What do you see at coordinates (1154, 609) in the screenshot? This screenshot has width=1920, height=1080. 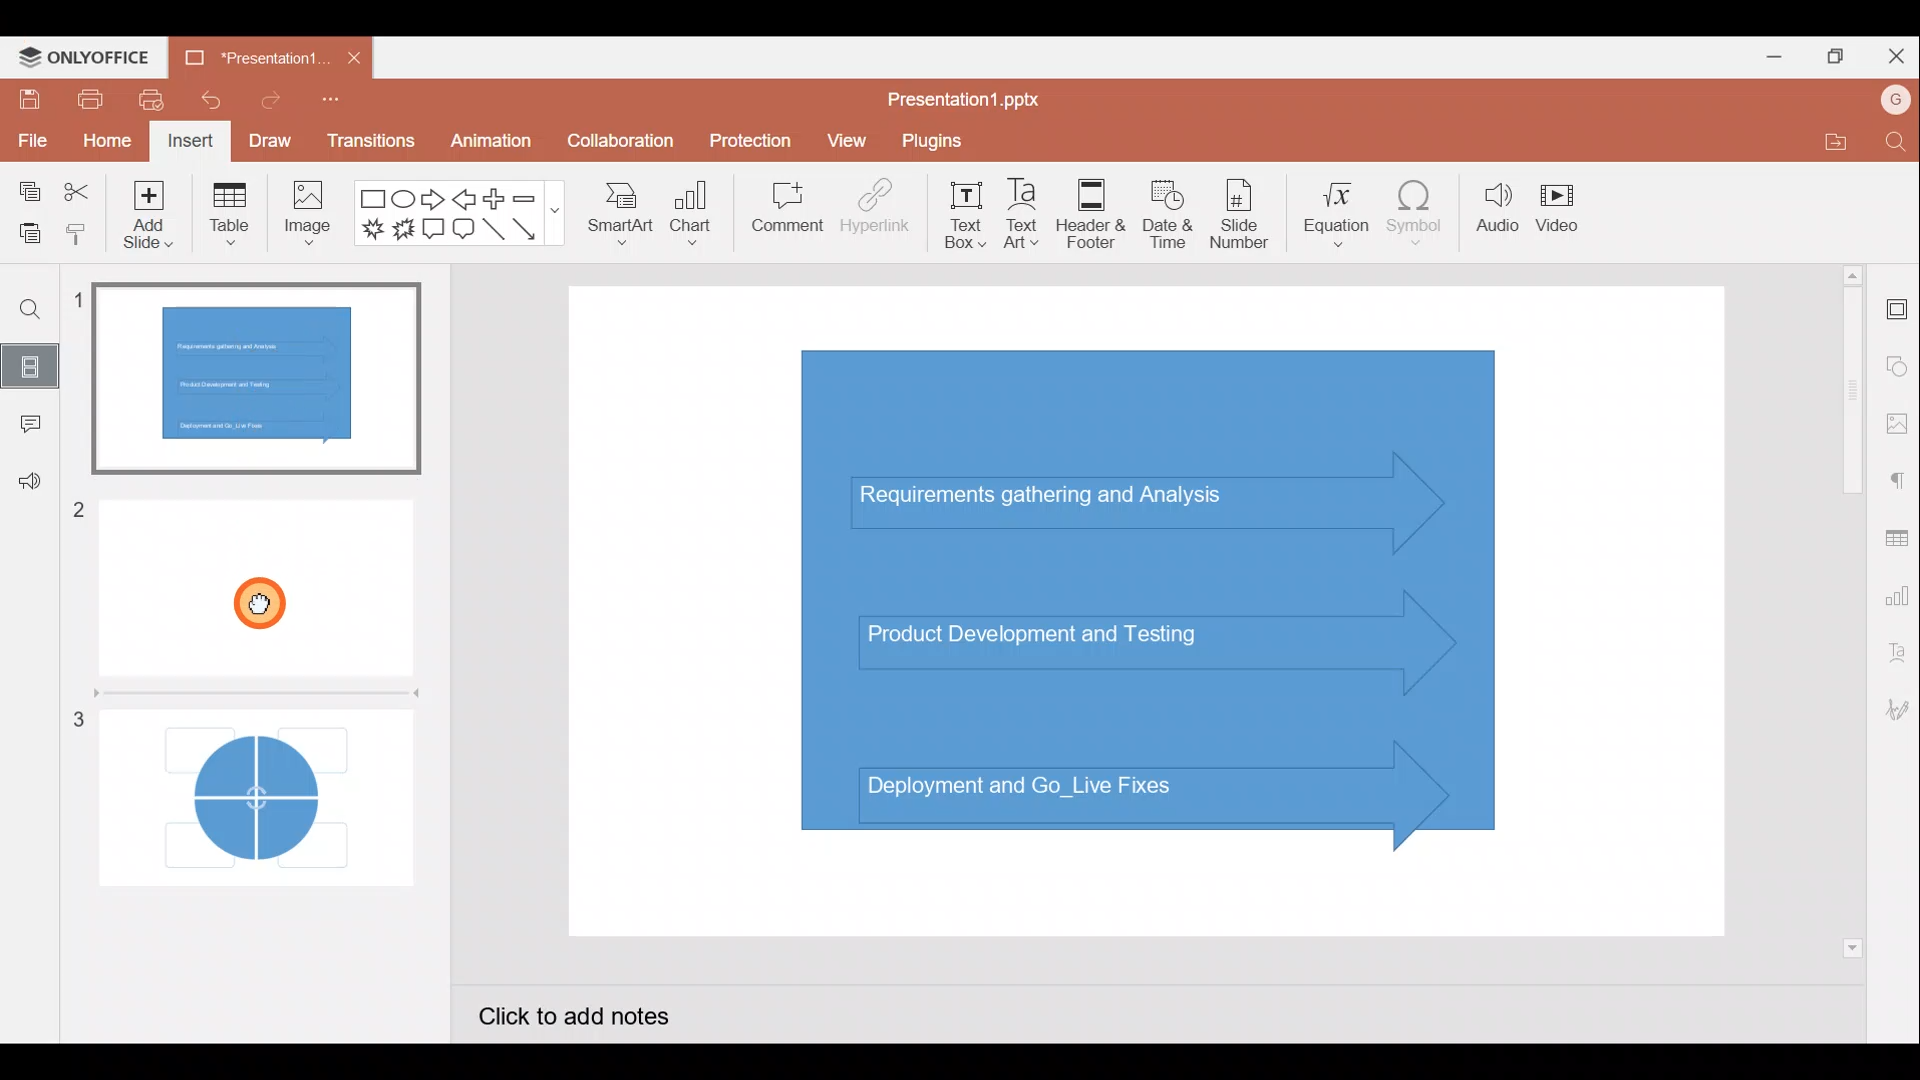 I see `Presentation slide` at bounding box center [1154, 609].